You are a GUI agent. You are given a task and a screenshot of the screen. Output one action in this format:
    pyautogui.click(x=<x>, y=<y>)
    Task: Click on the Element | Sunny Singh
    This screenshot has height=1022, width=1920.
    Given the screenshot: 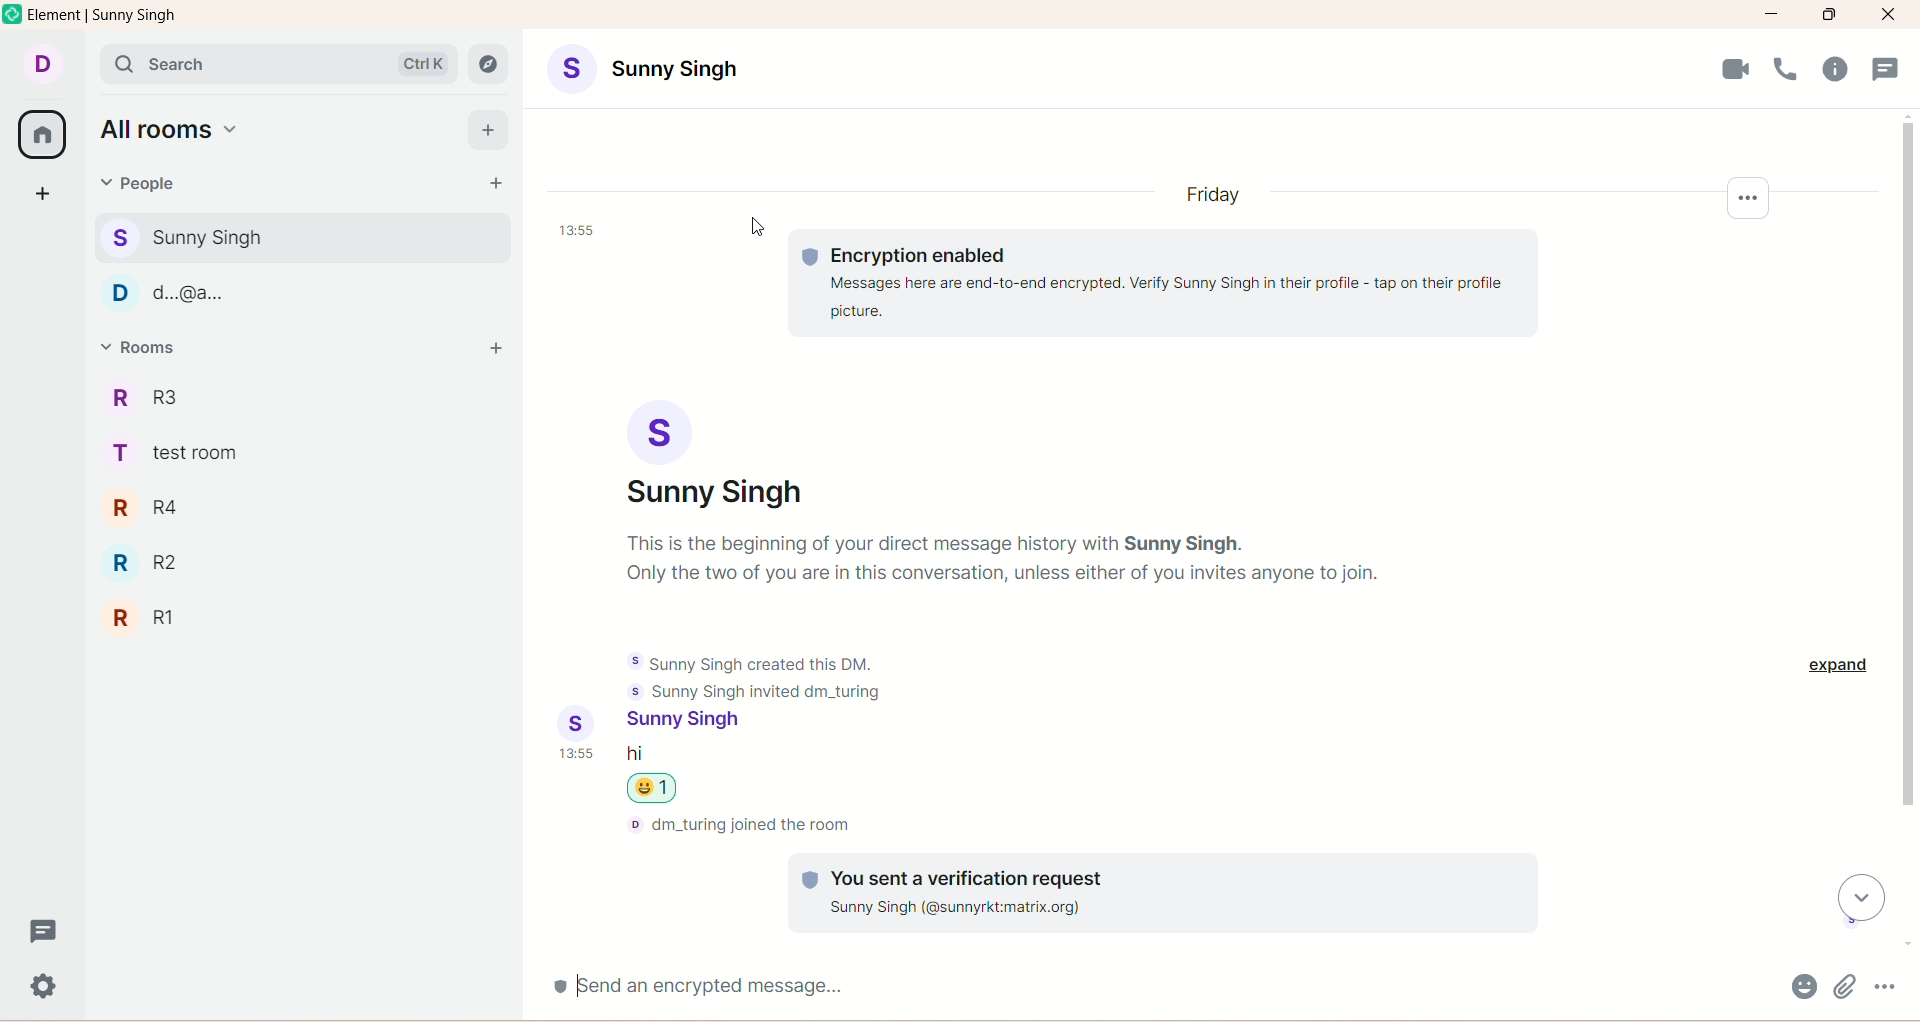 What is the action you would take?
    pyautogui.click(x=102, y=14)
    